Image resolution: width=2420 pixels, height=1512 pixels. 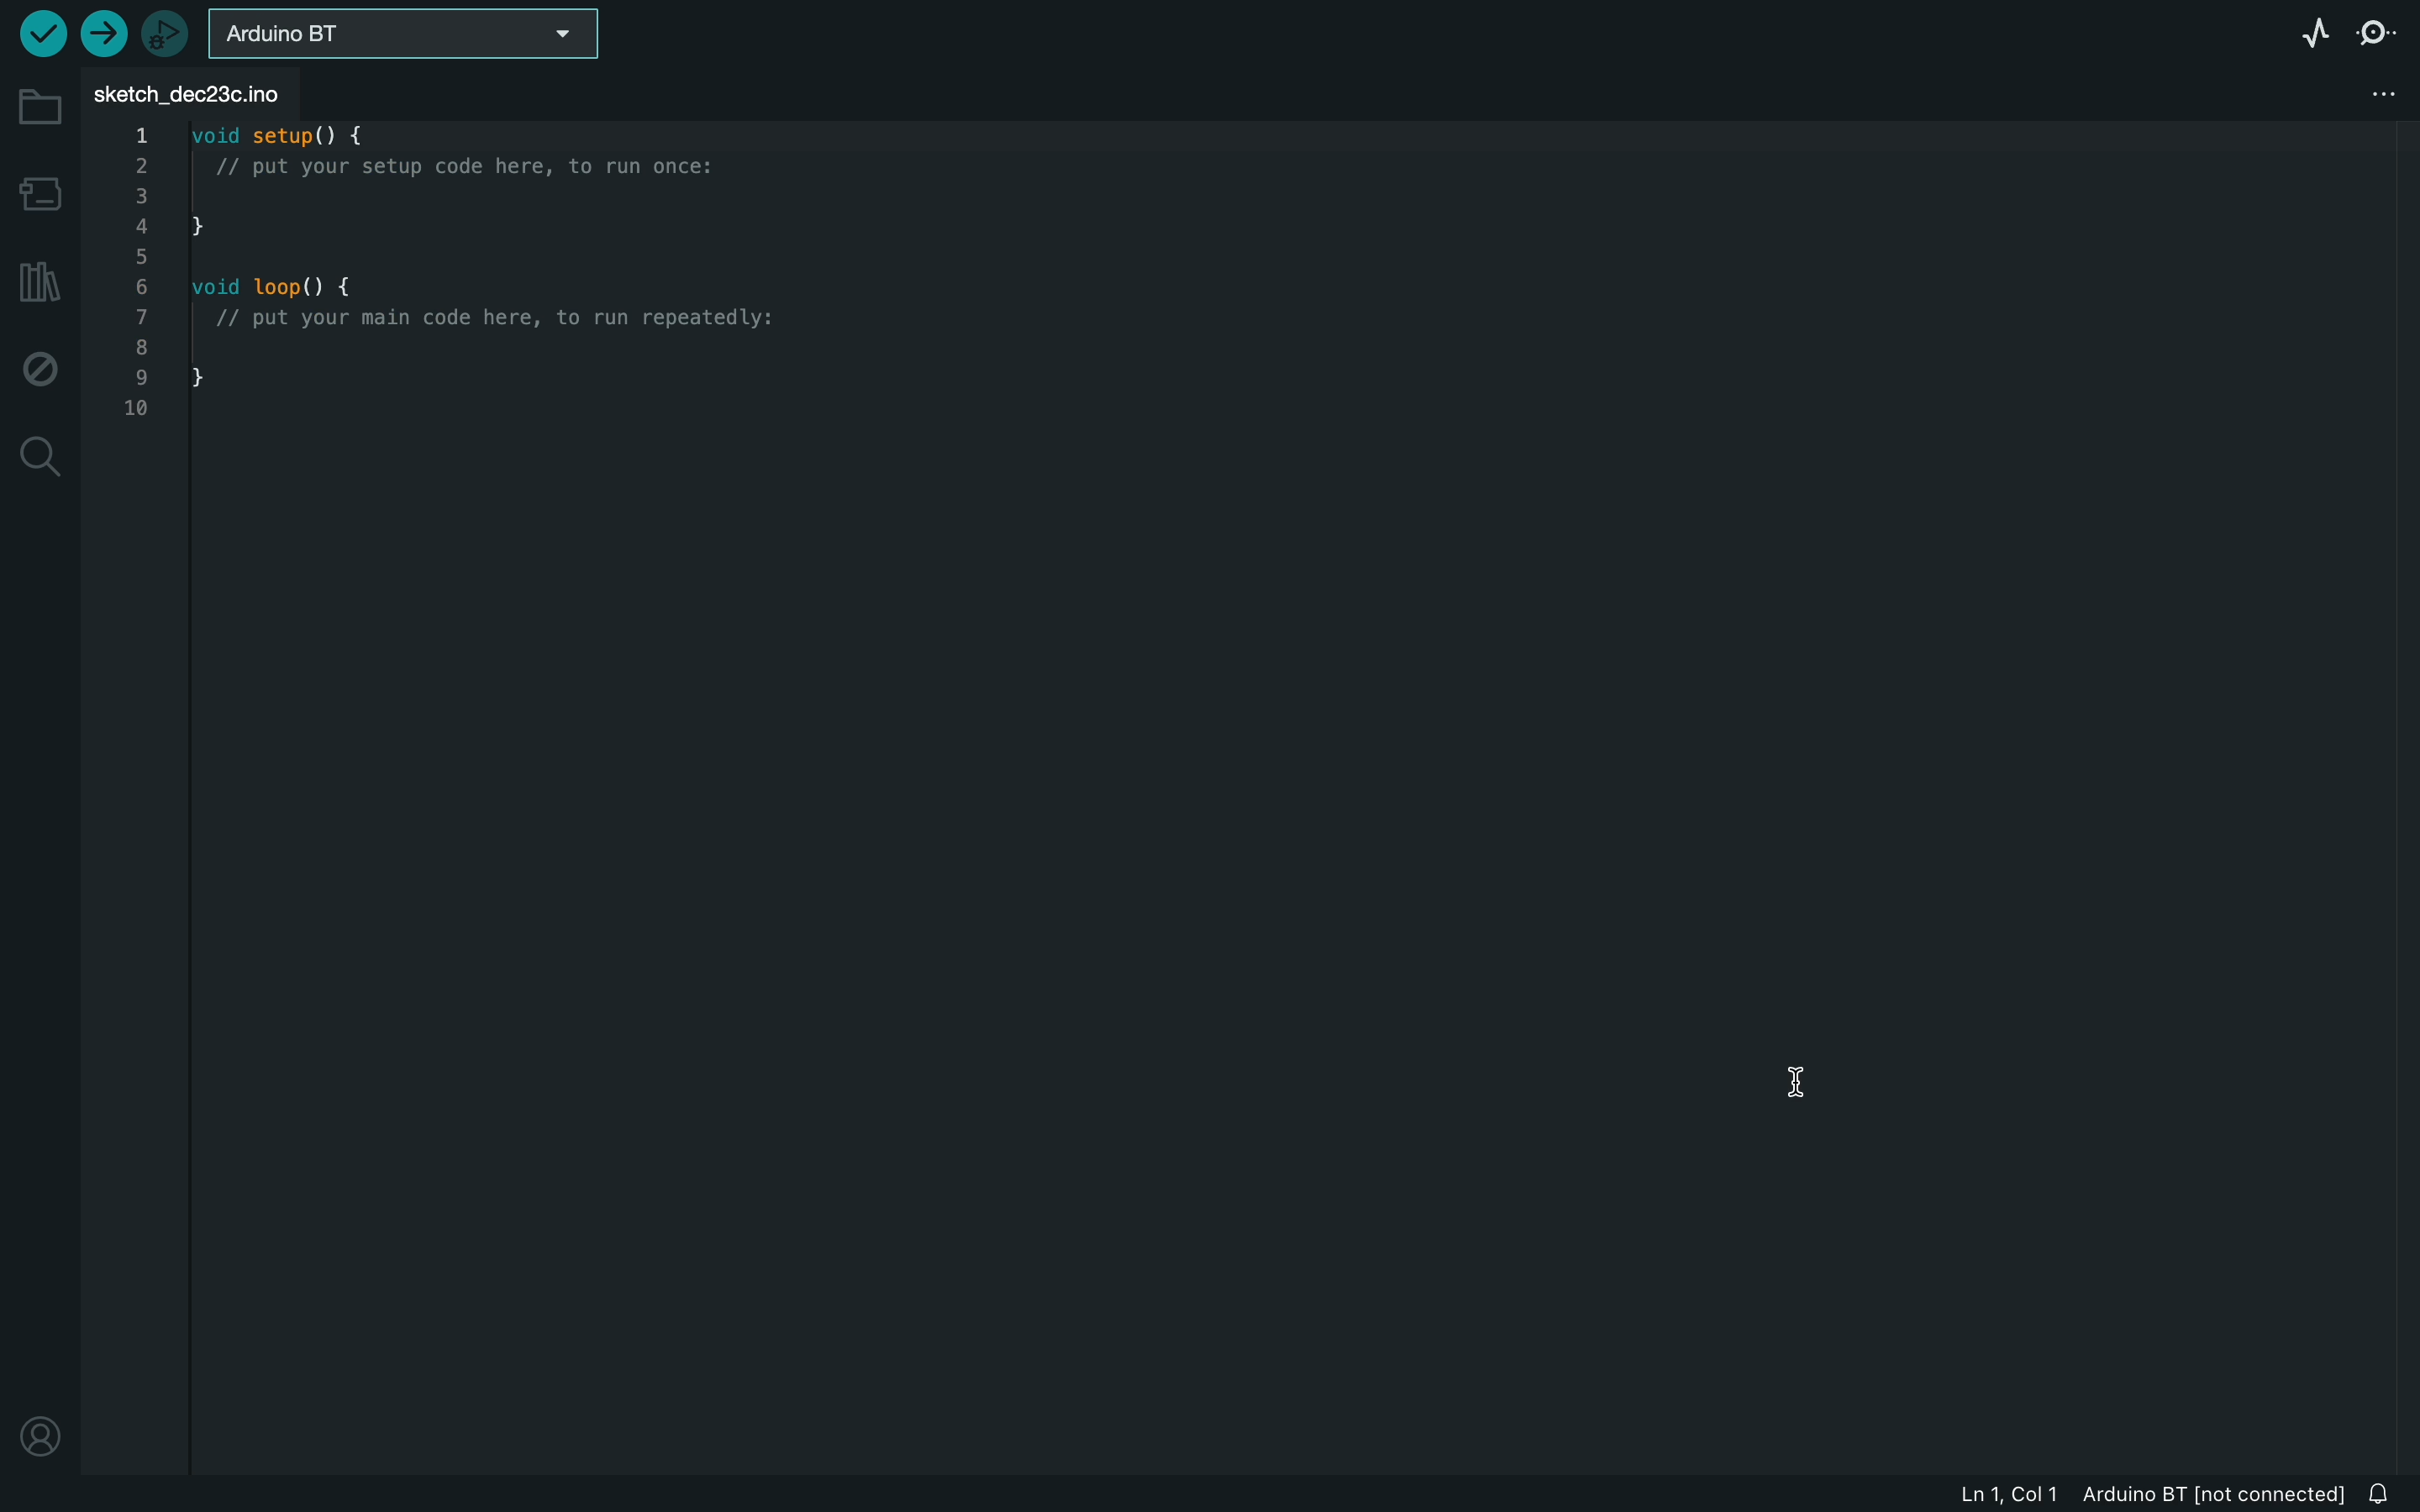 What do you see at coordinates (1797, 1092) in the screenshot?
I see `cursor` at bounding box center [1797, 1092].